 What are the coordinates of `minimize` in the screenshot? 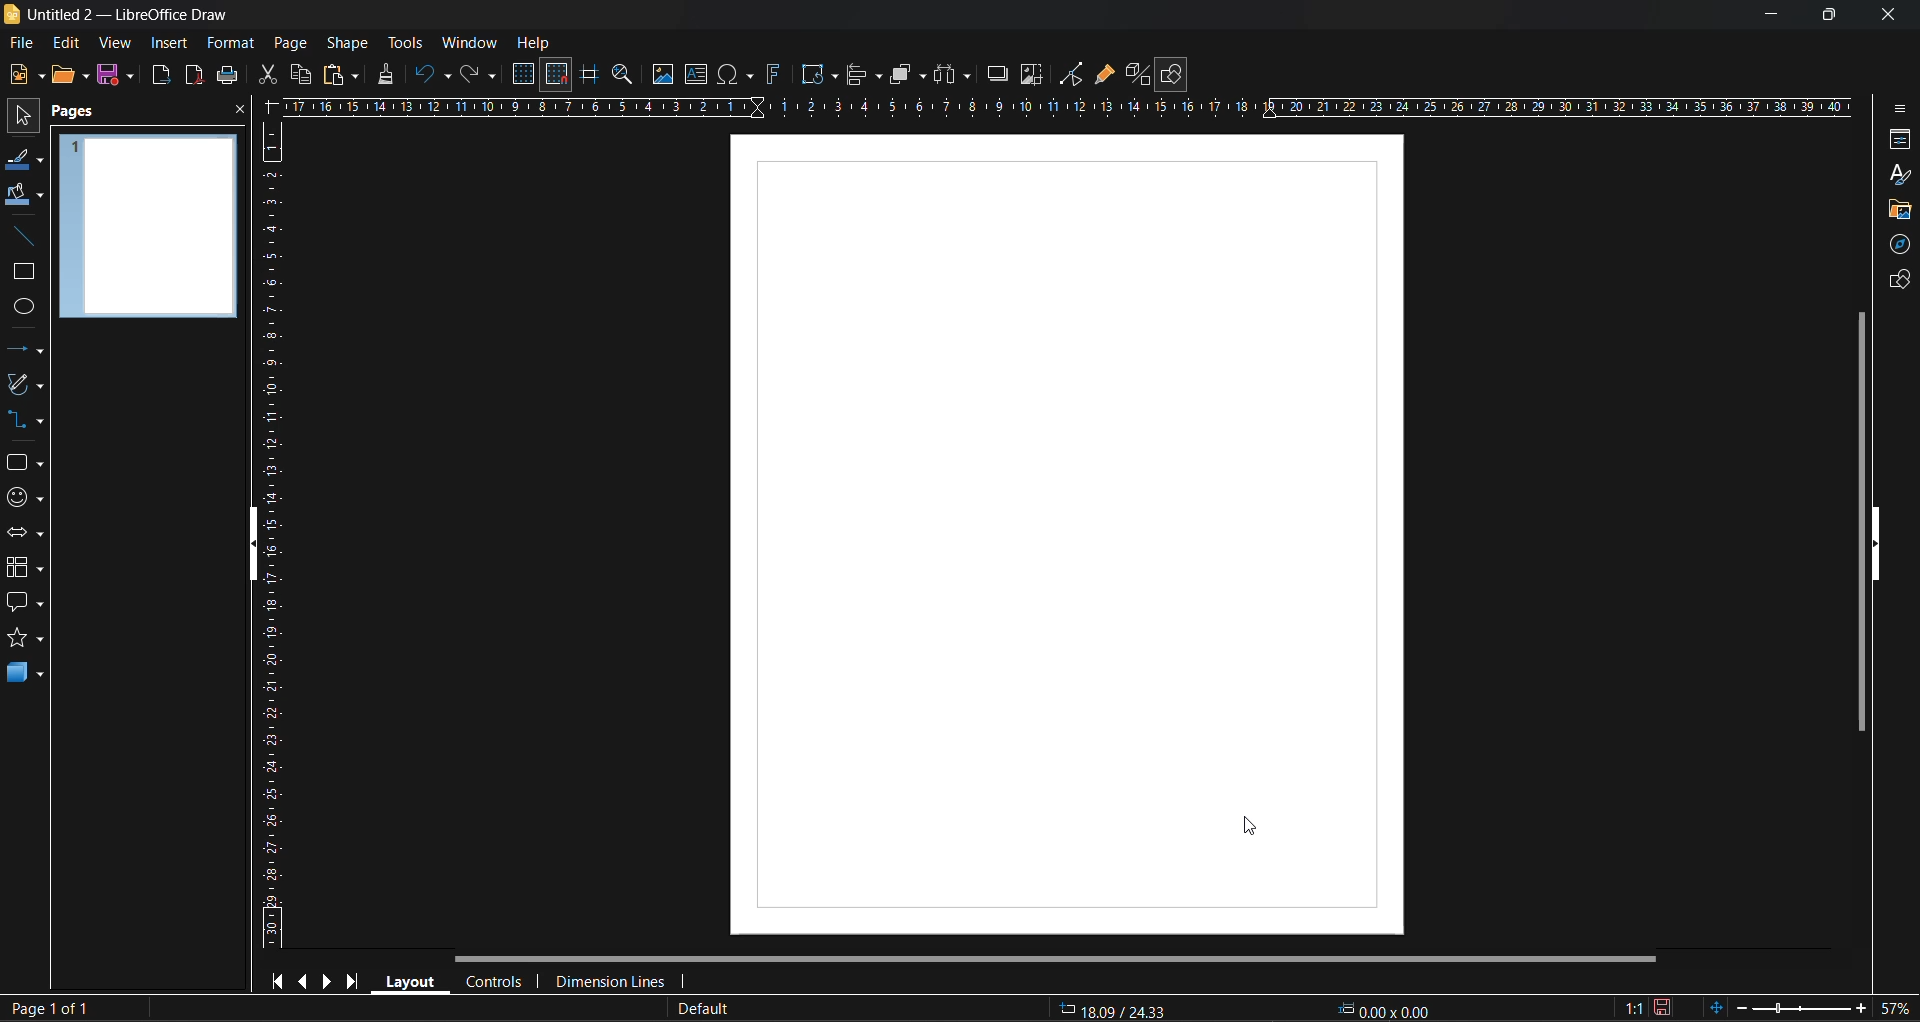 It's located at (1764, 15).